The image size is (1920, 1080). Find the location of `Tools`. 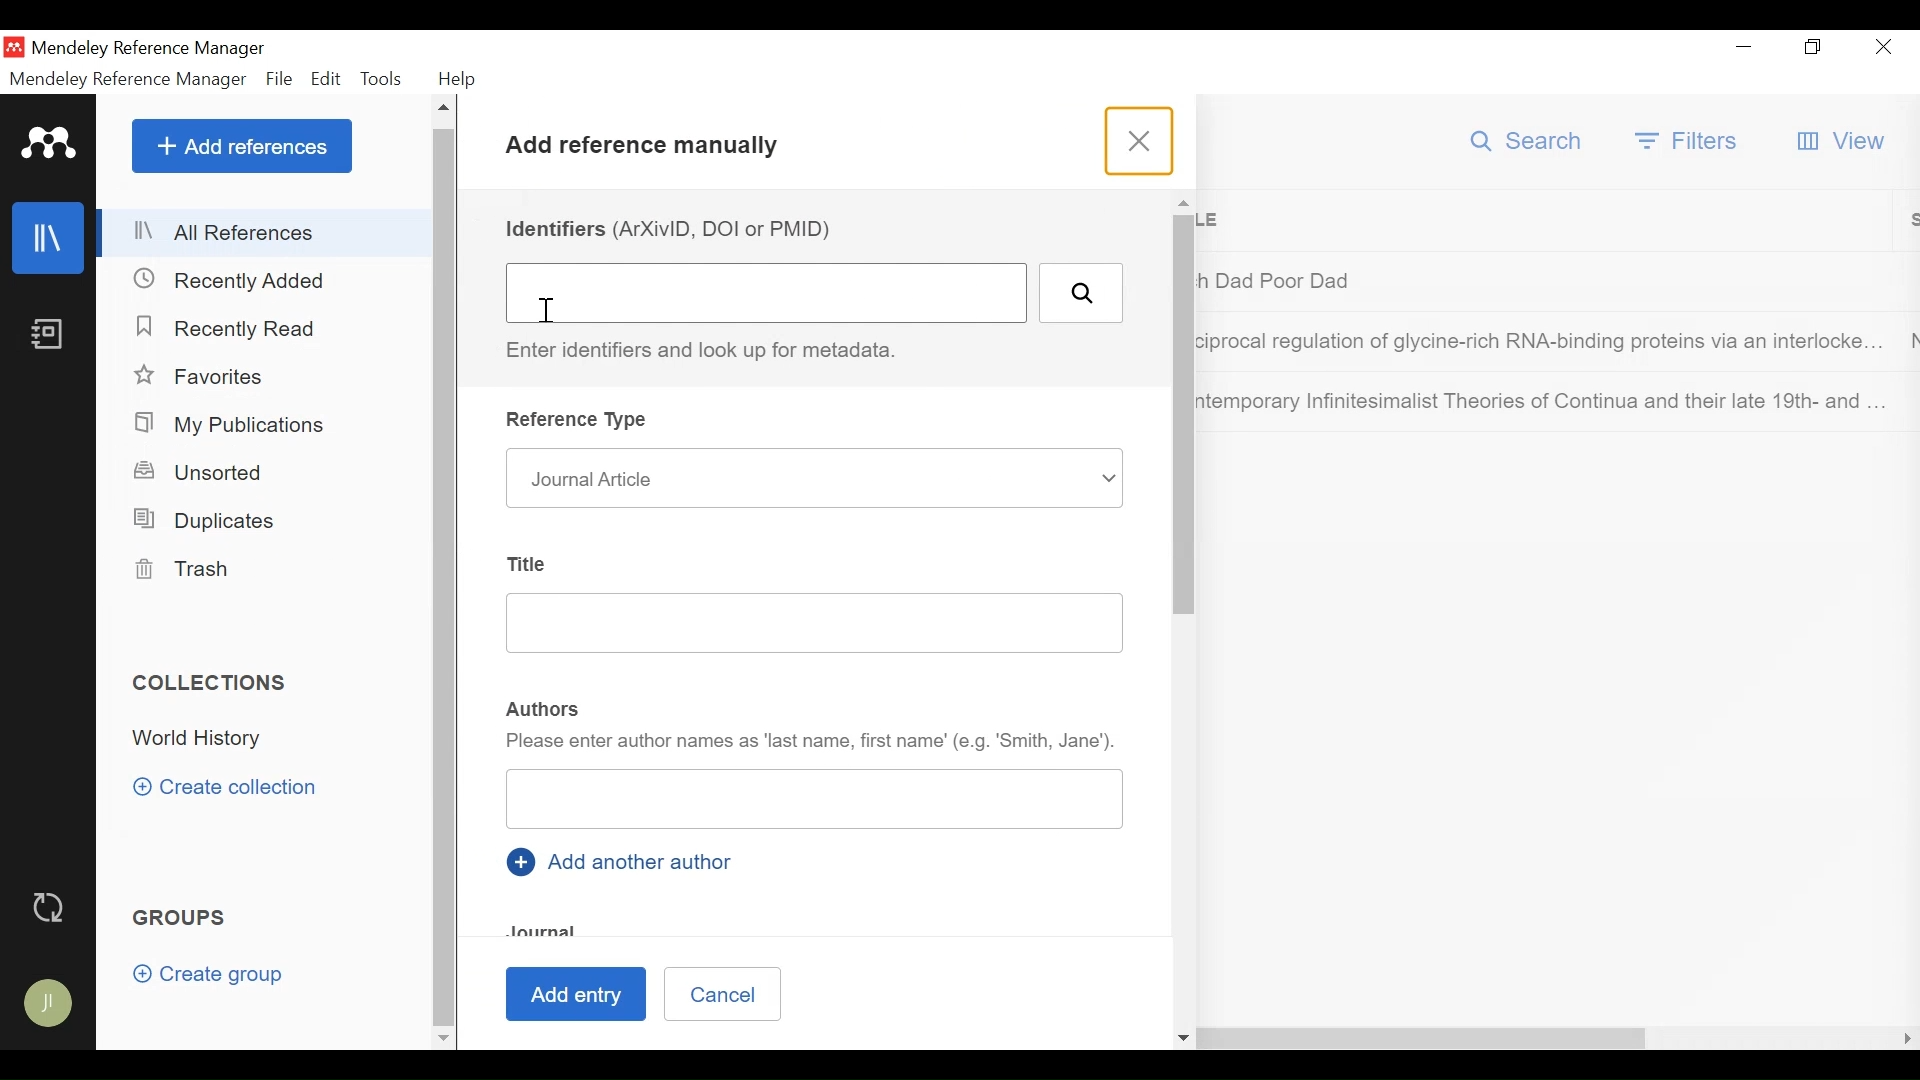

Tools is located at coordinates (383, 76).